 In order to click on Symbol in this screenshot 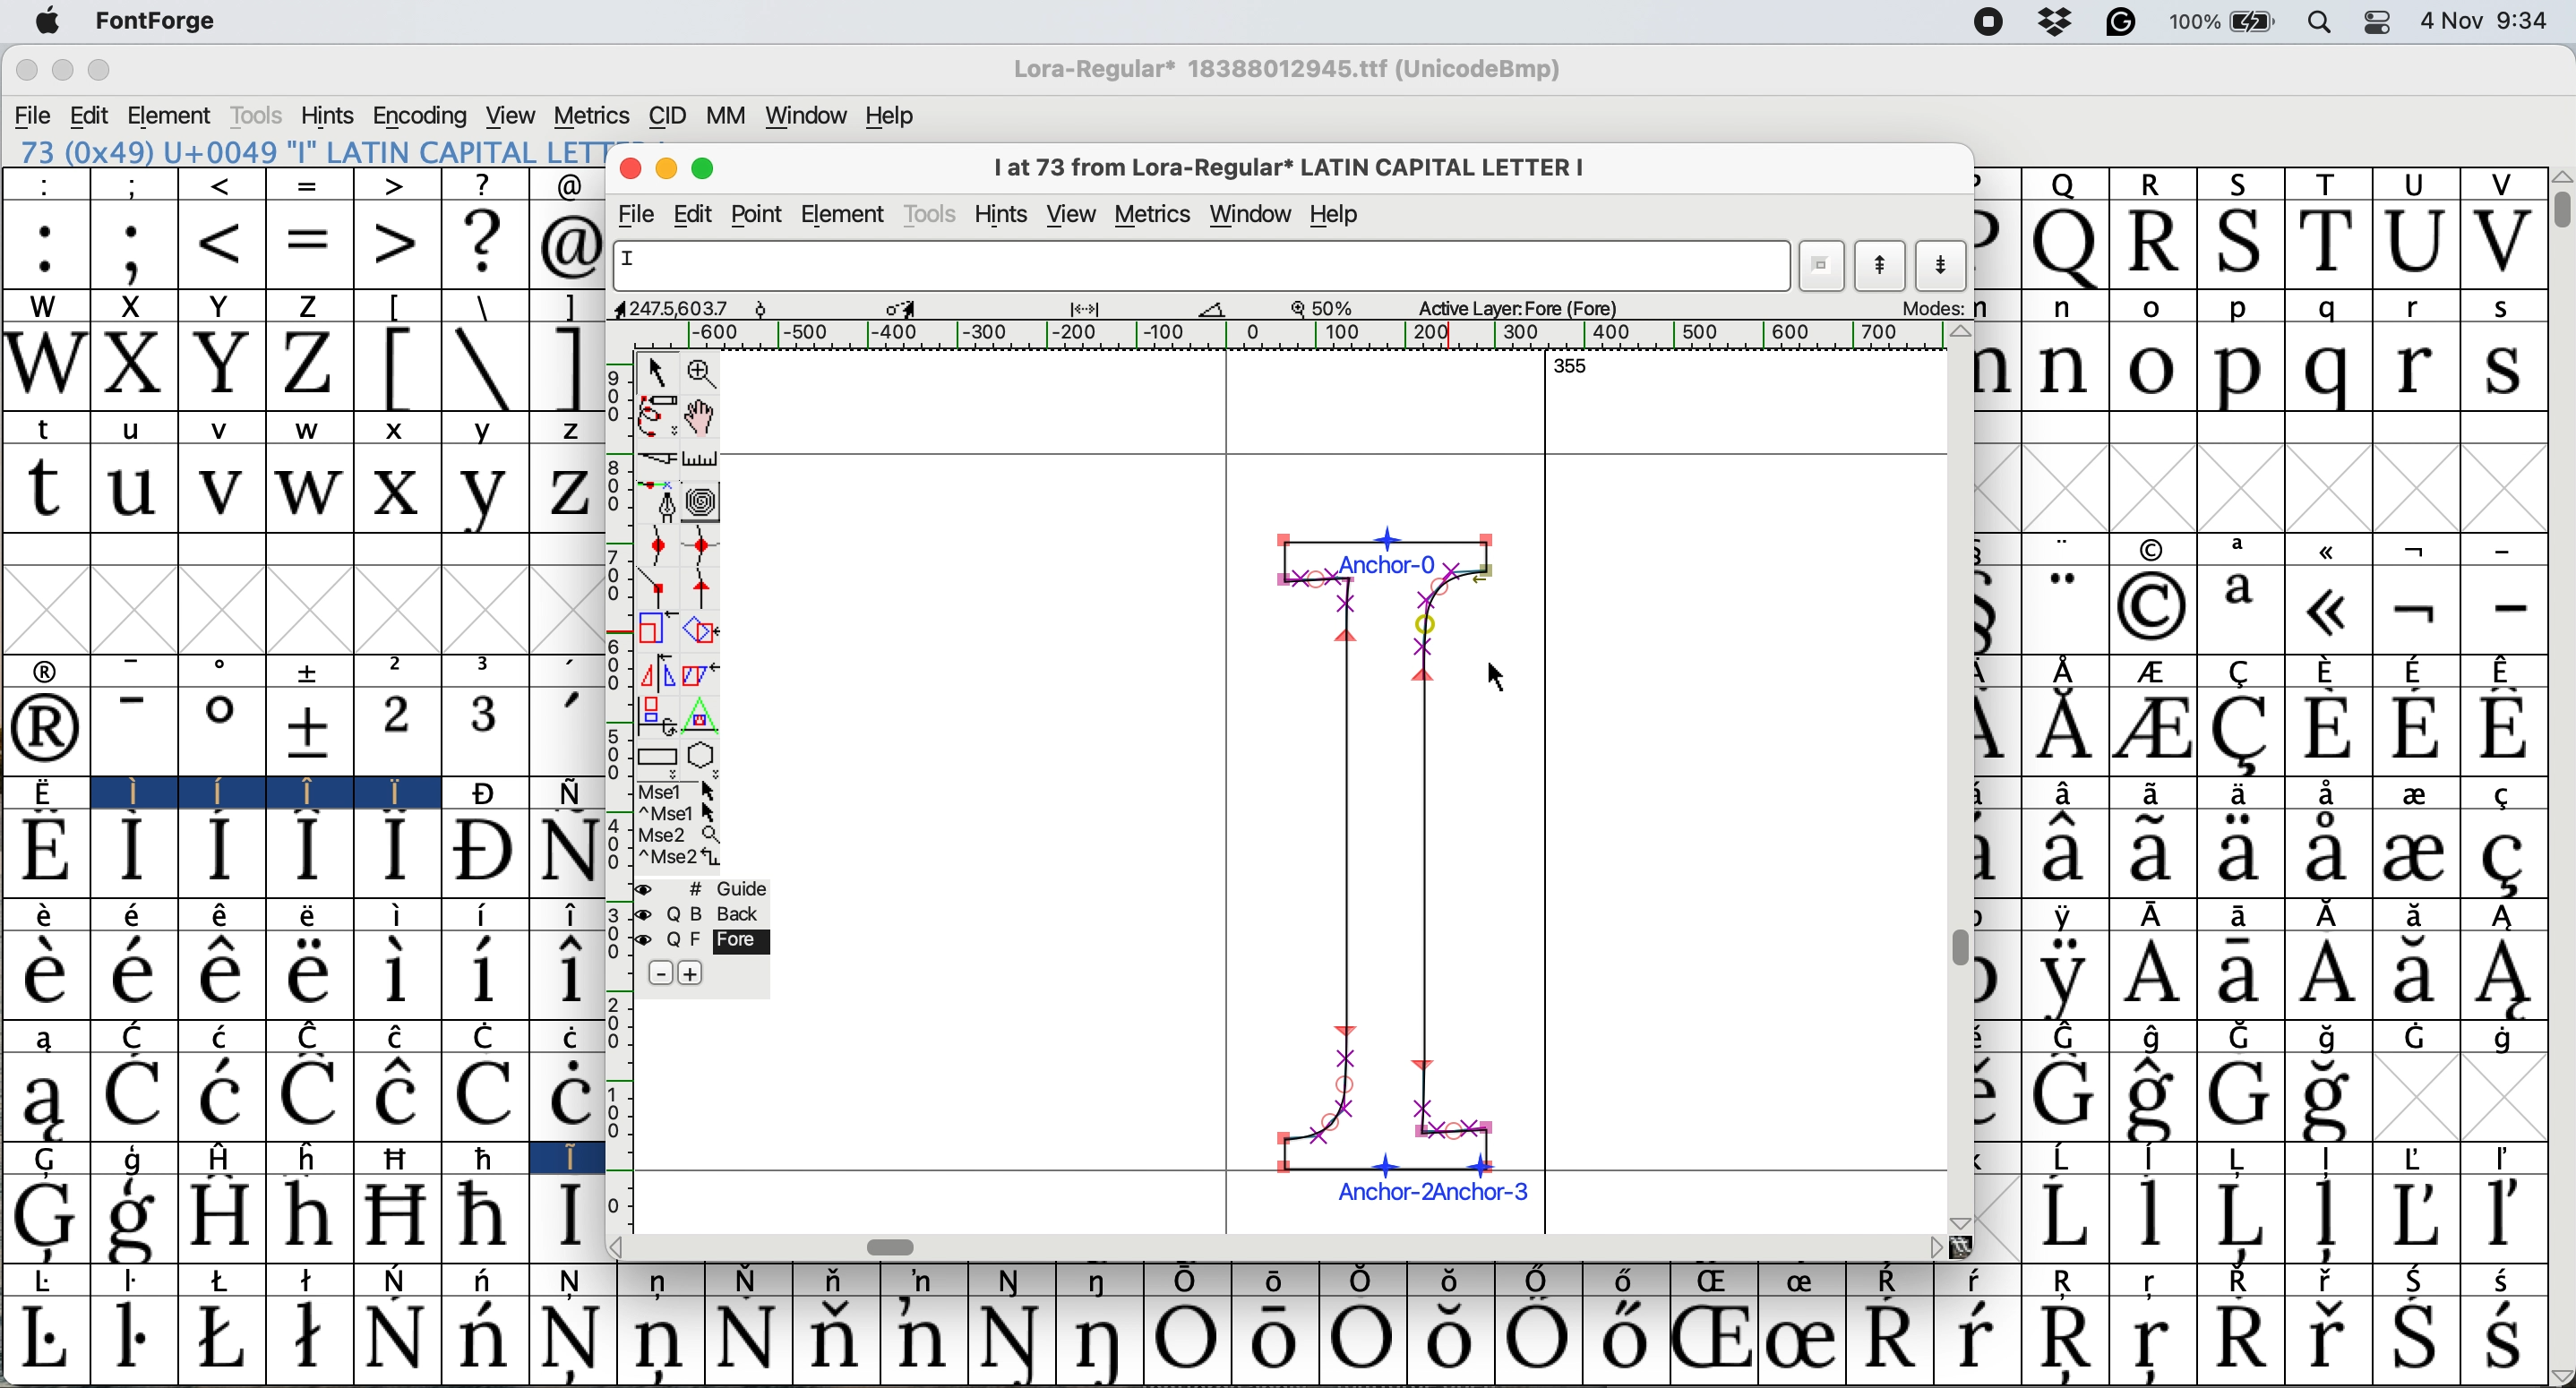, I will do `click(2243, 976)`.